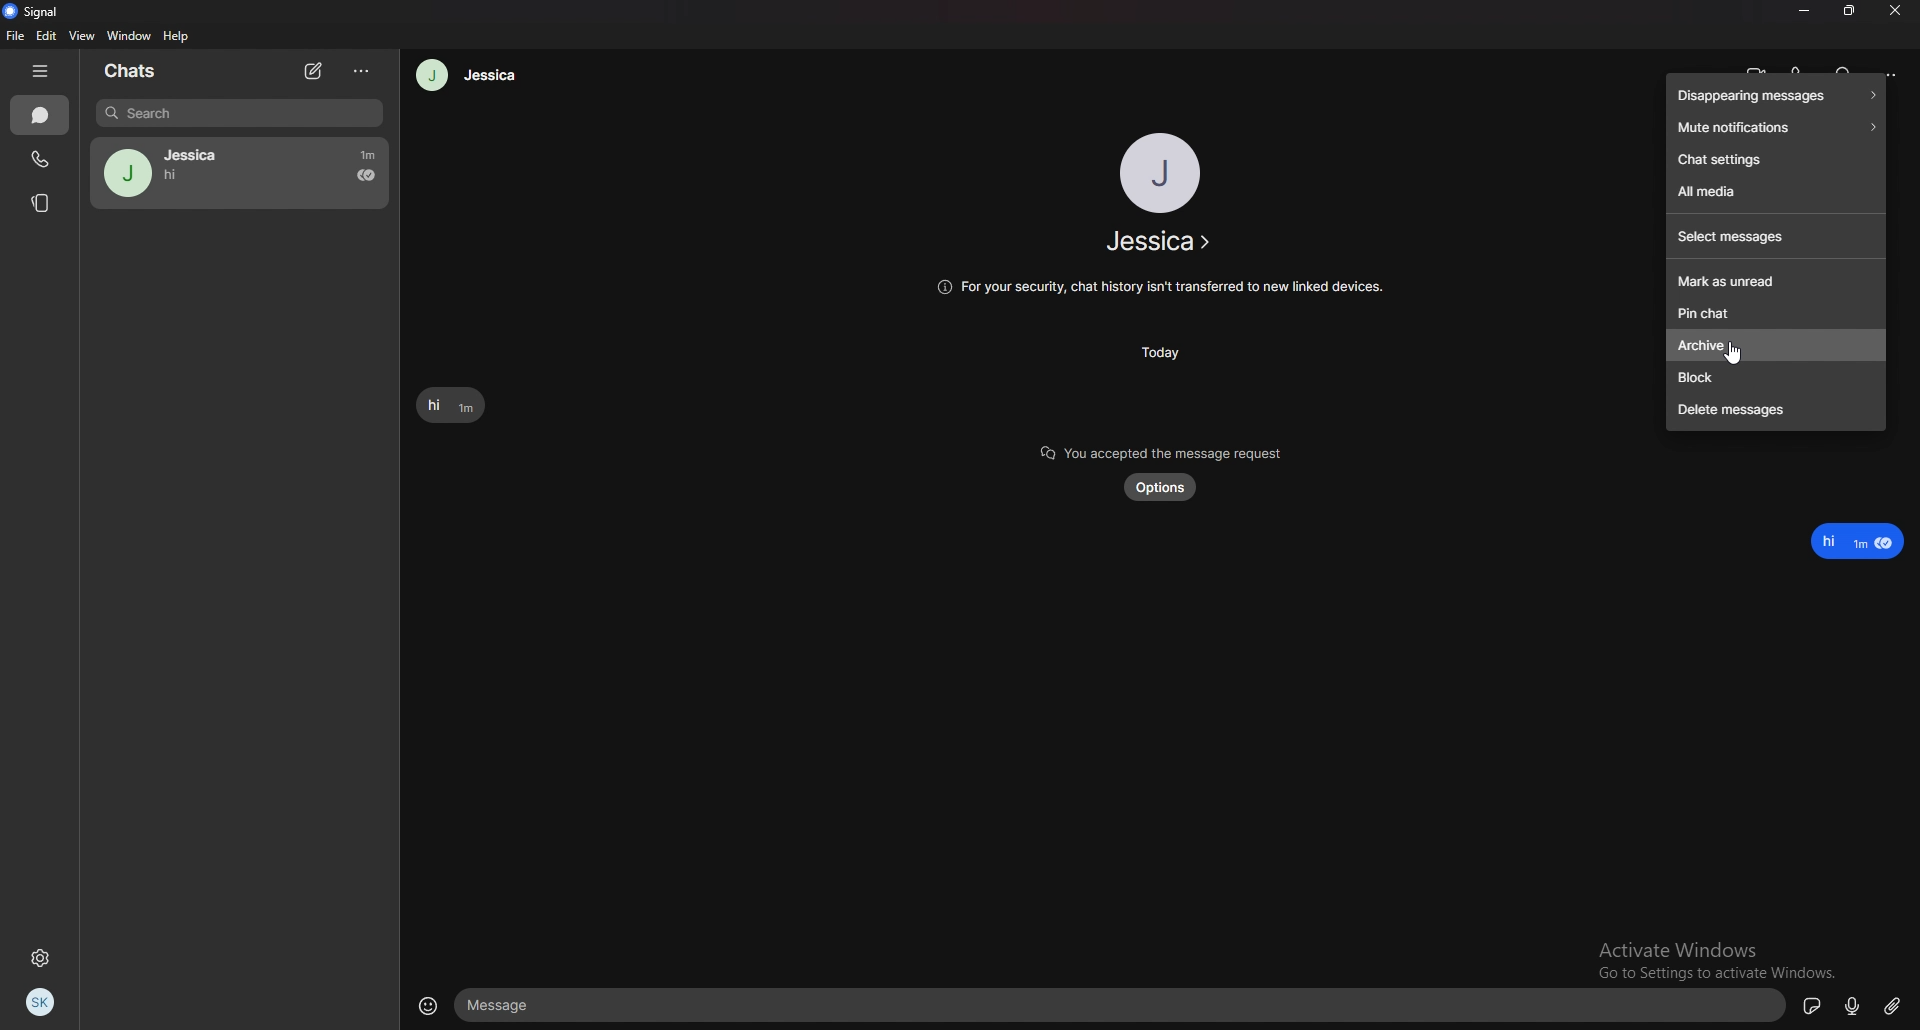 Image resolution: width=1920 pixels, height=1030 pixels. What do you see at coordinates (426, 1004) in the screenshot?
I see `emojis` at bounding box center [426, 1004].